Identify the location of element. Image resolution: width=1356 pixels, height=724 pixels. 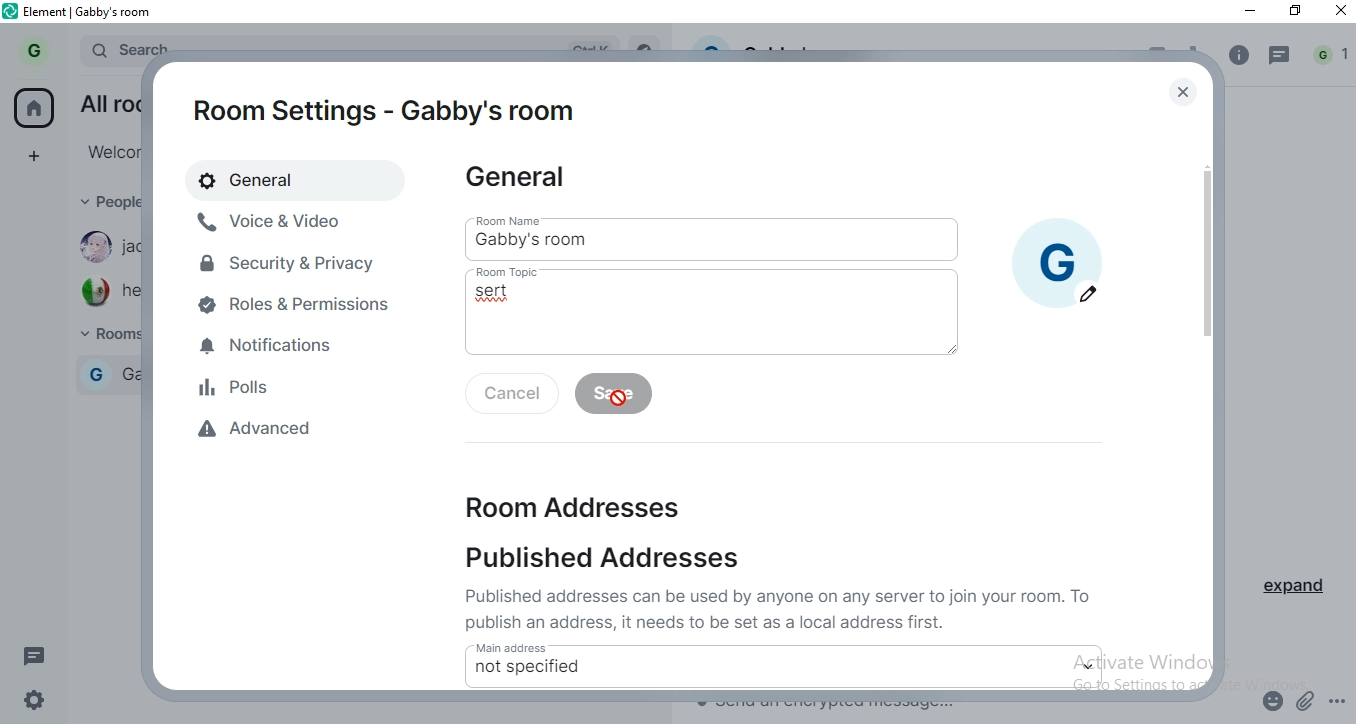
(93, 11).